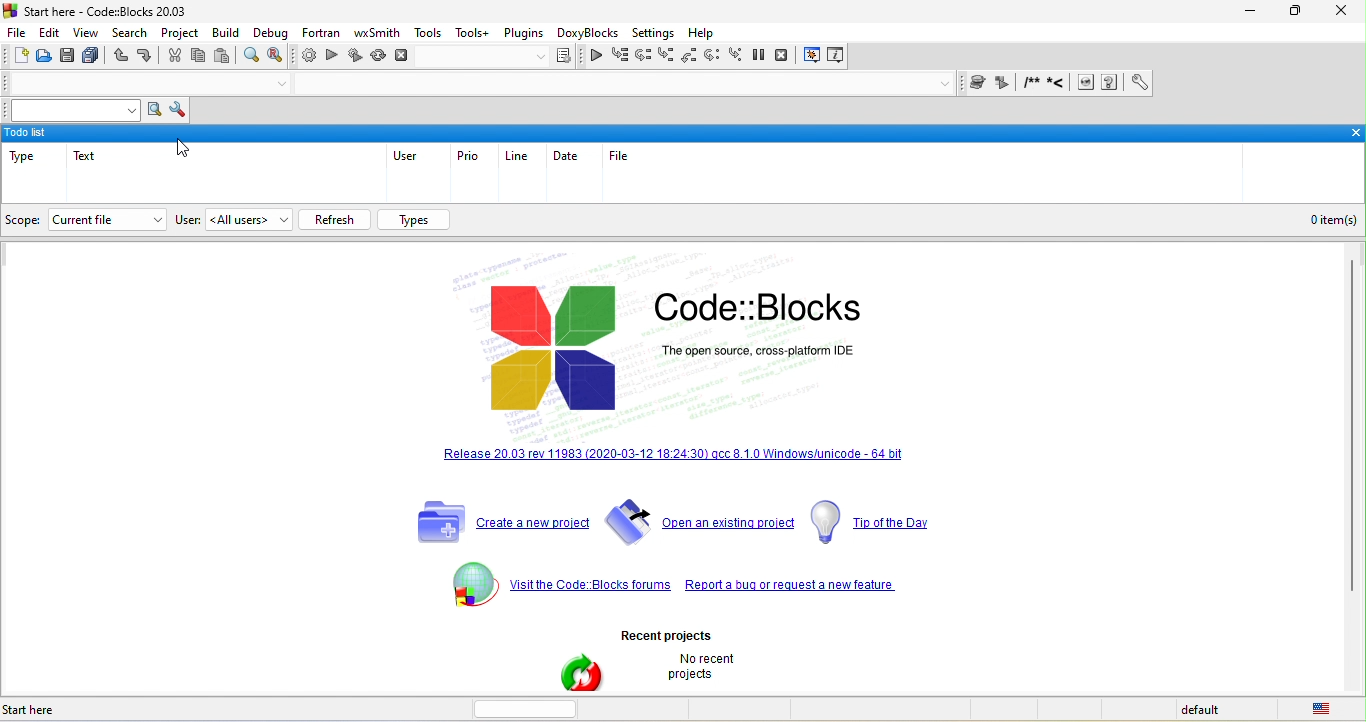 The height and width of the screenshot is (722, 1366). I want to click on select target dialog, so click(501, 58).